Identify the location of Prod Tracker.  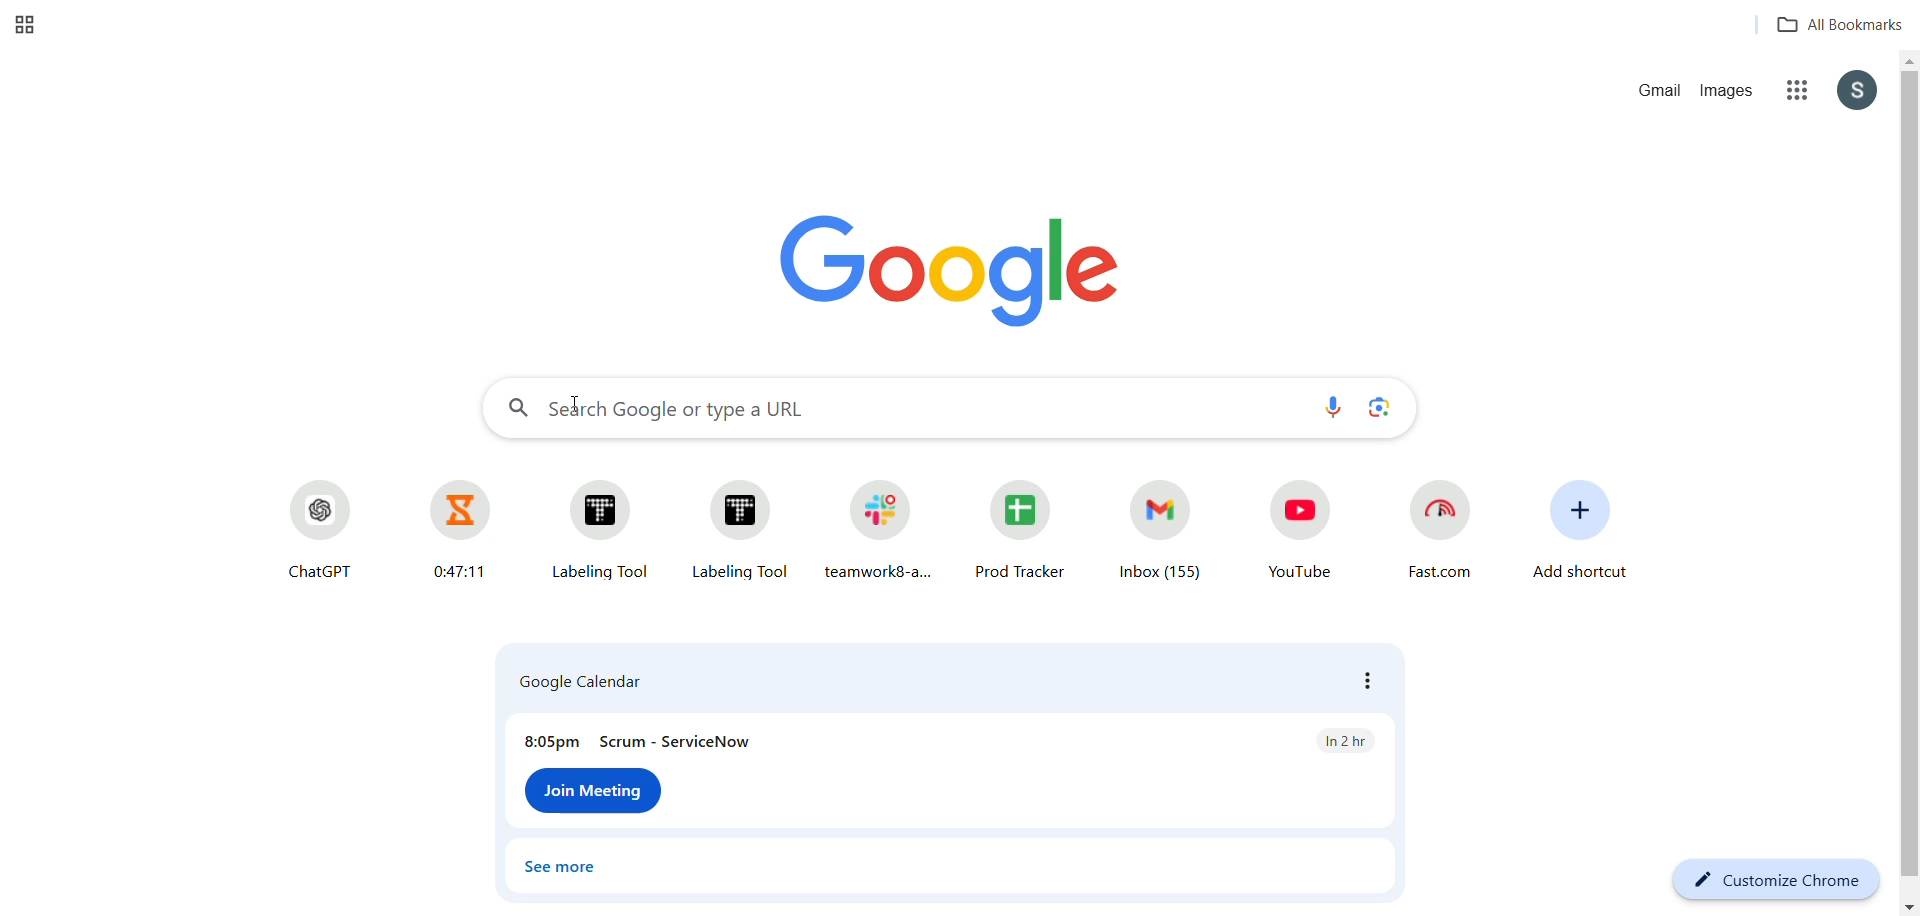
(1023, 532).